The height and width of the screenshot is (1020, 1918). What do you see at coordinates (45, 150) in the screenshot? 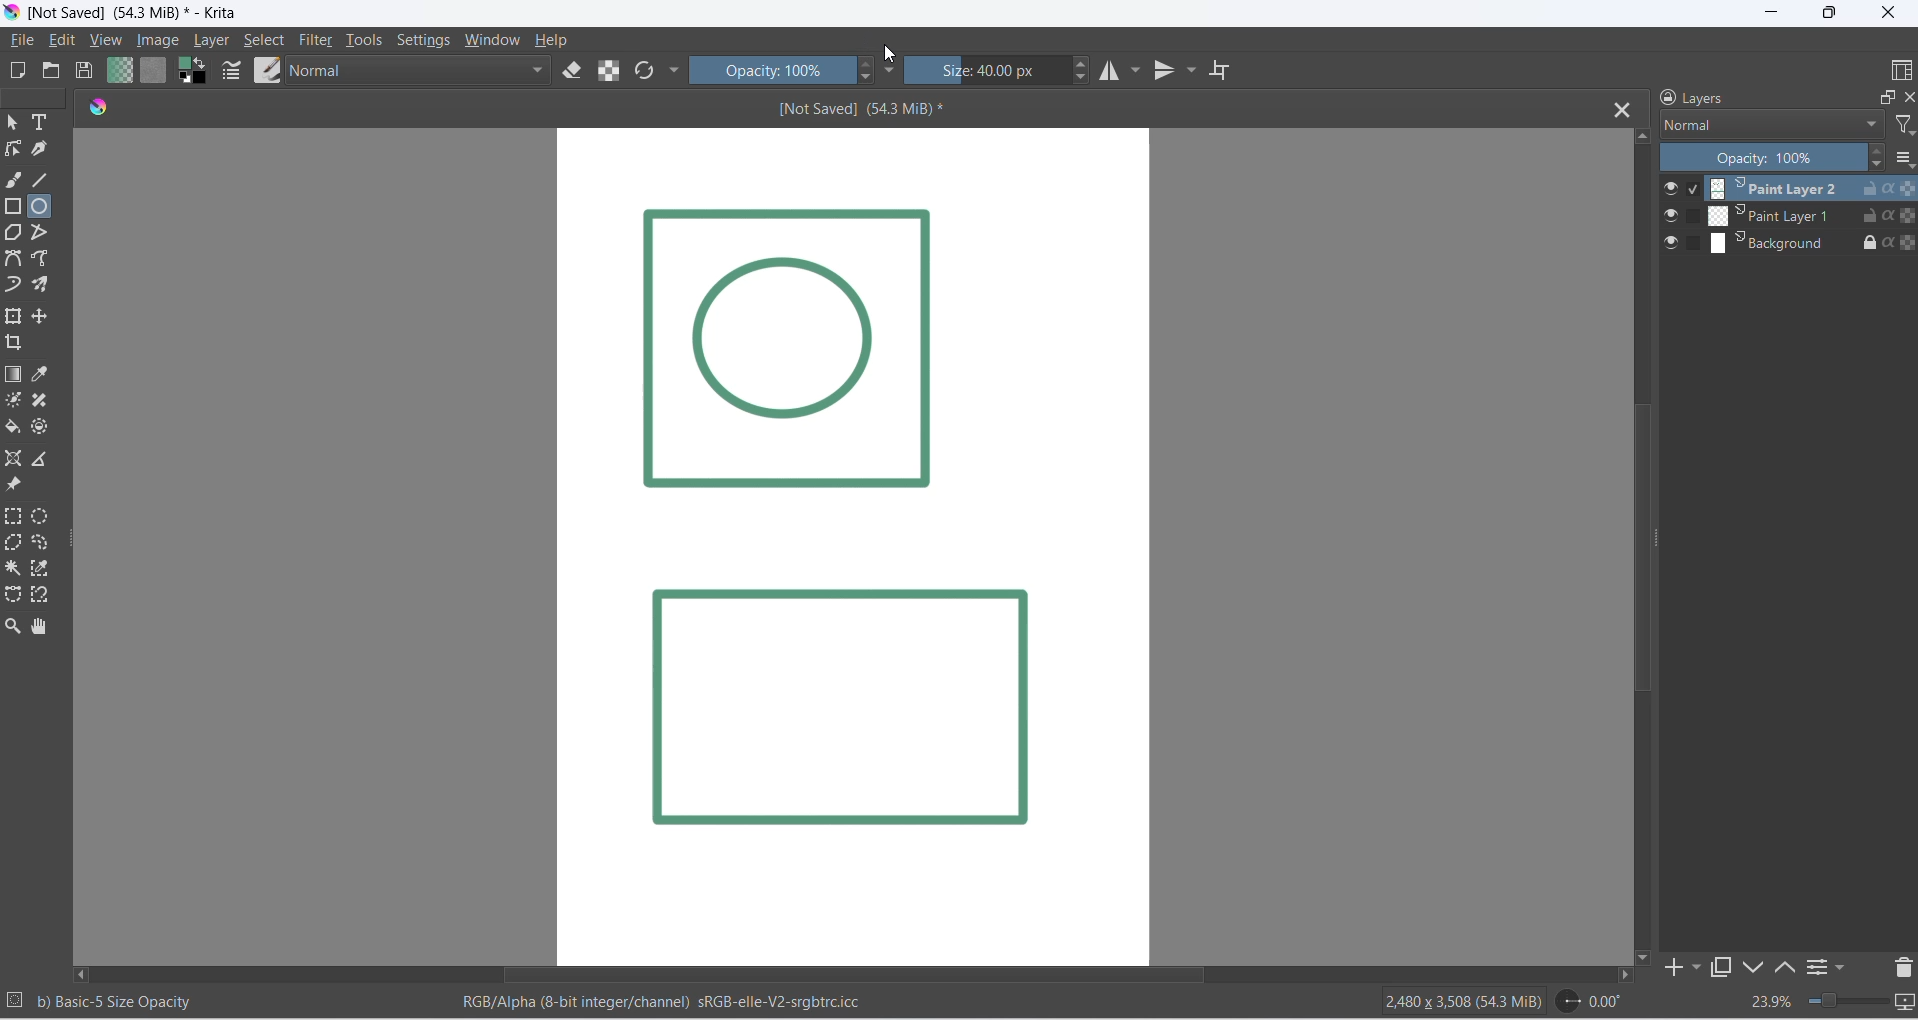
I see `calligraphy tool` at bounding box center [45, 150].